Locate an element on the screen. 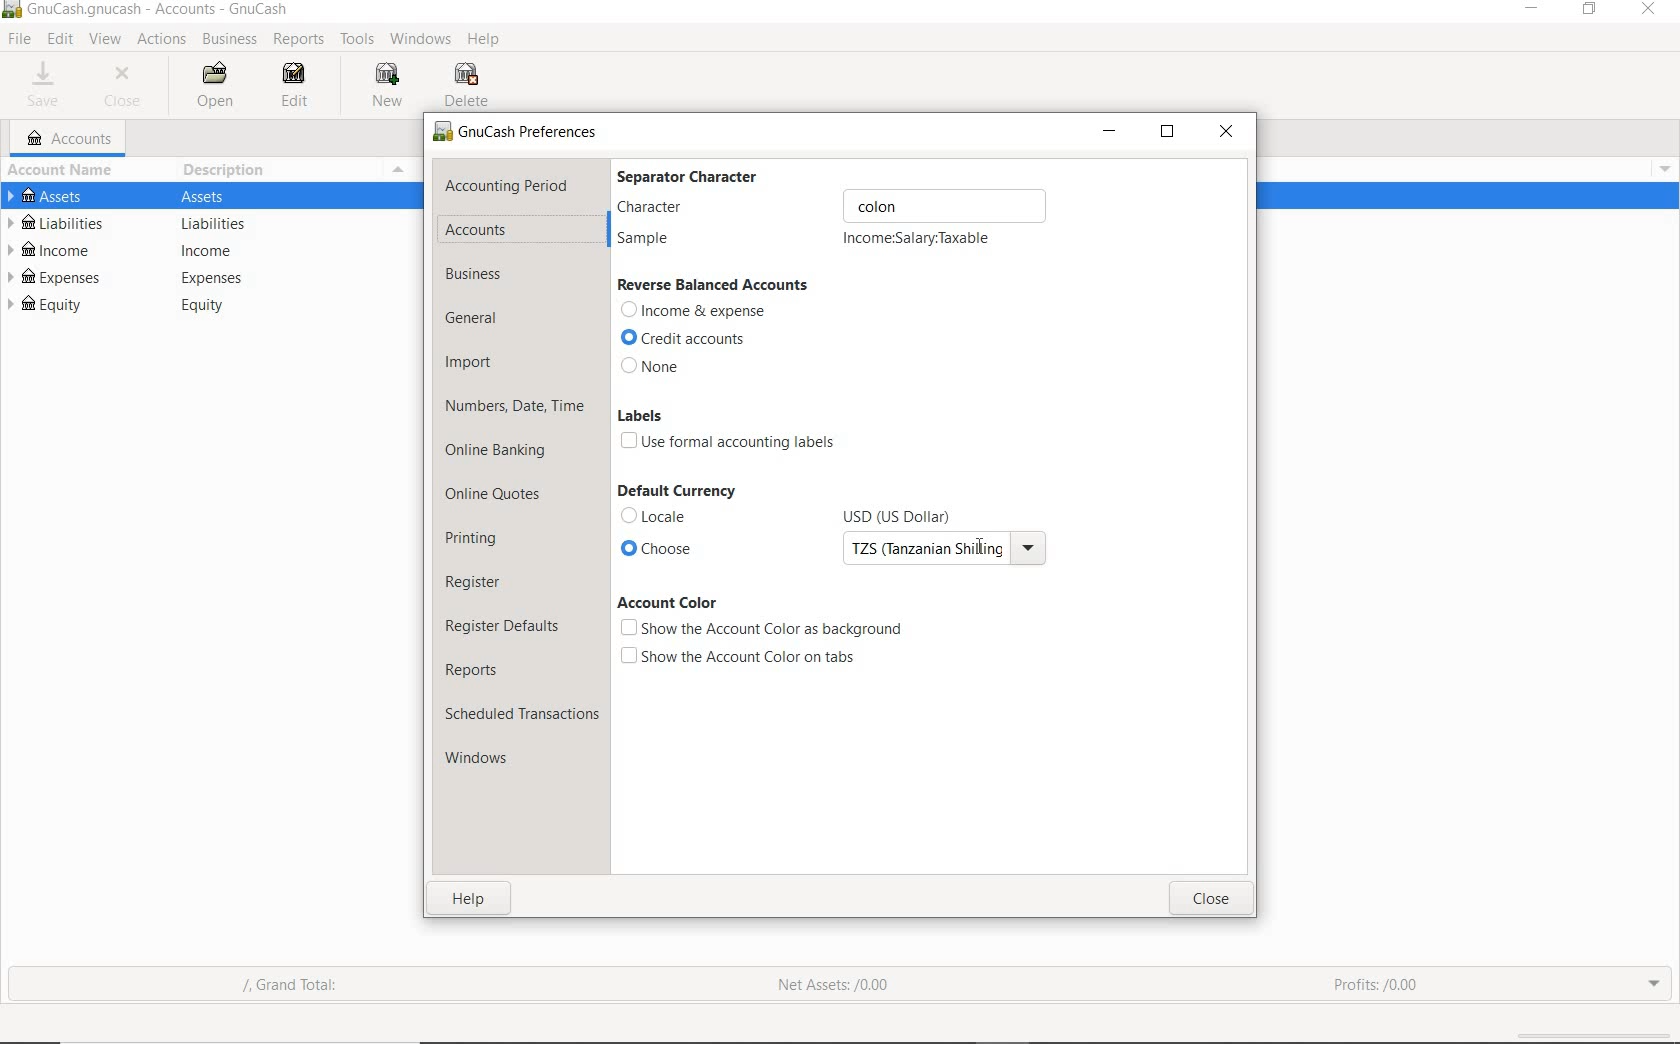  labels is located at coordinates (640, 415).